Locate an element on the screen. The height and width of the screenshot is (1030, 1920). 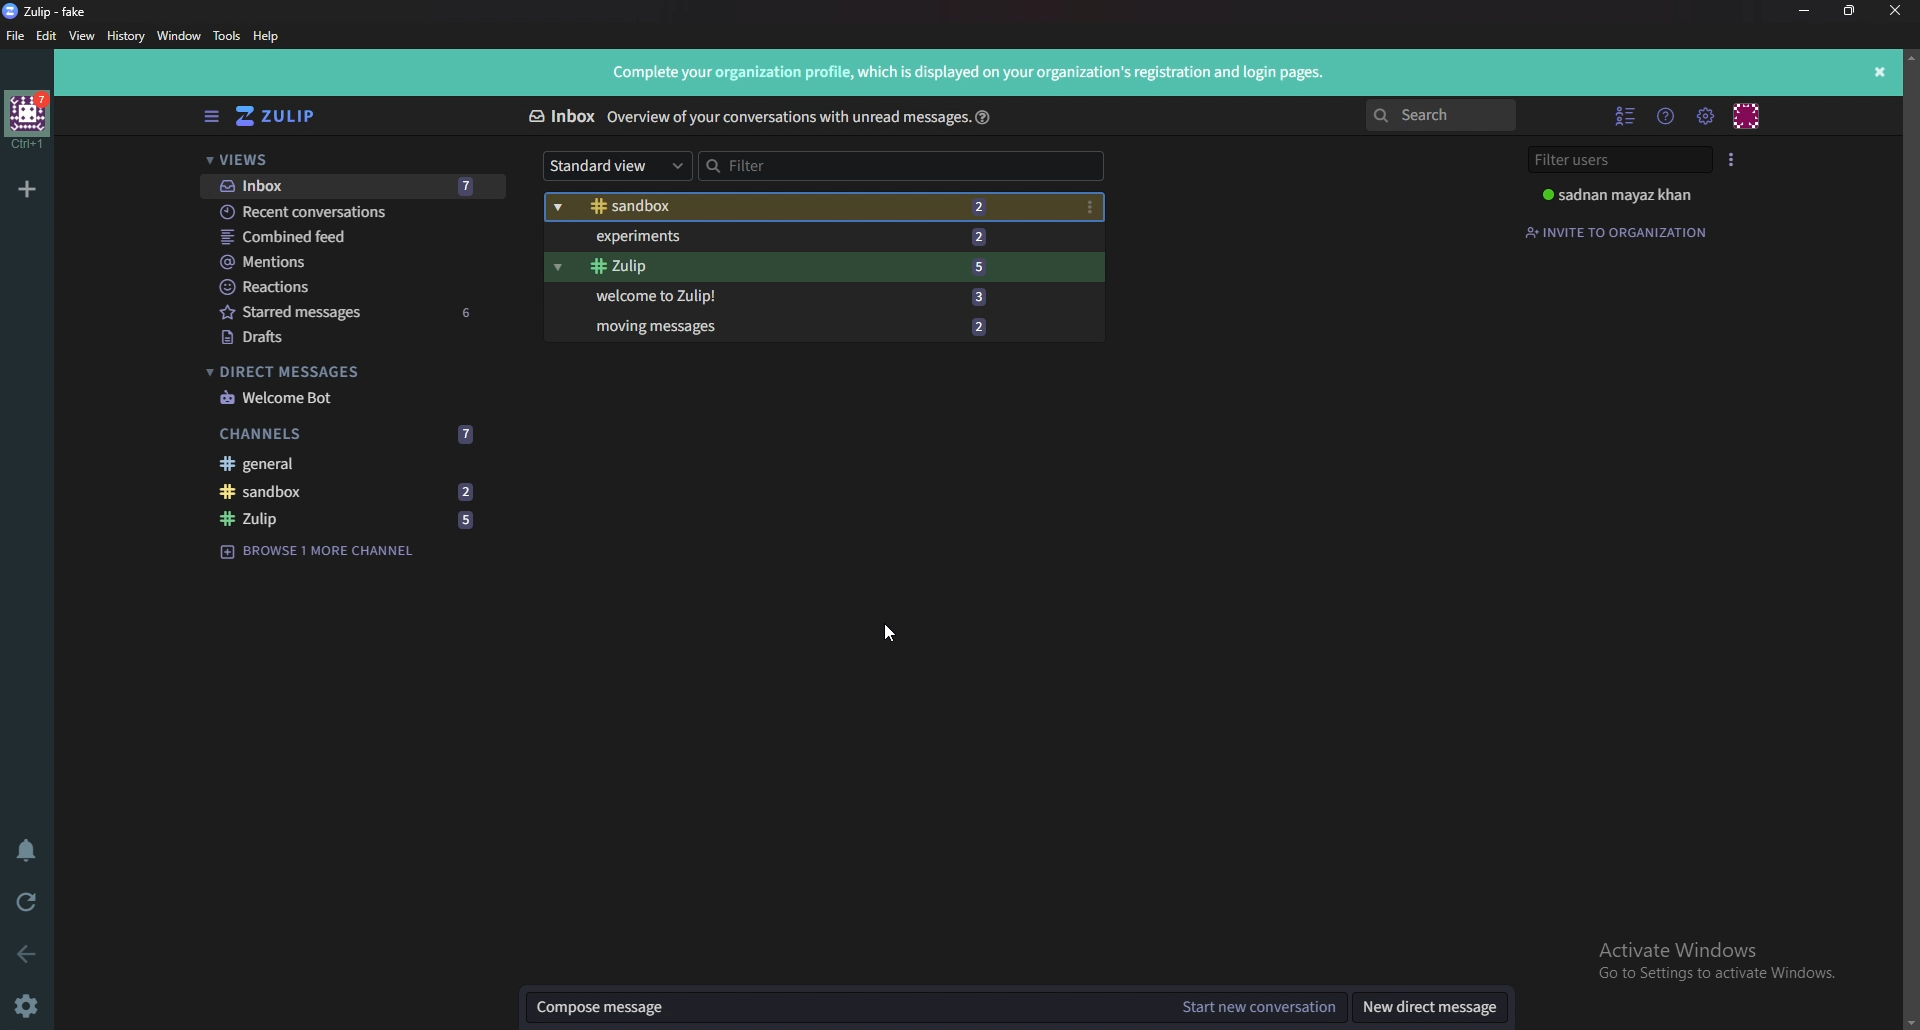
minimize is located at coordinates (1805, 10).